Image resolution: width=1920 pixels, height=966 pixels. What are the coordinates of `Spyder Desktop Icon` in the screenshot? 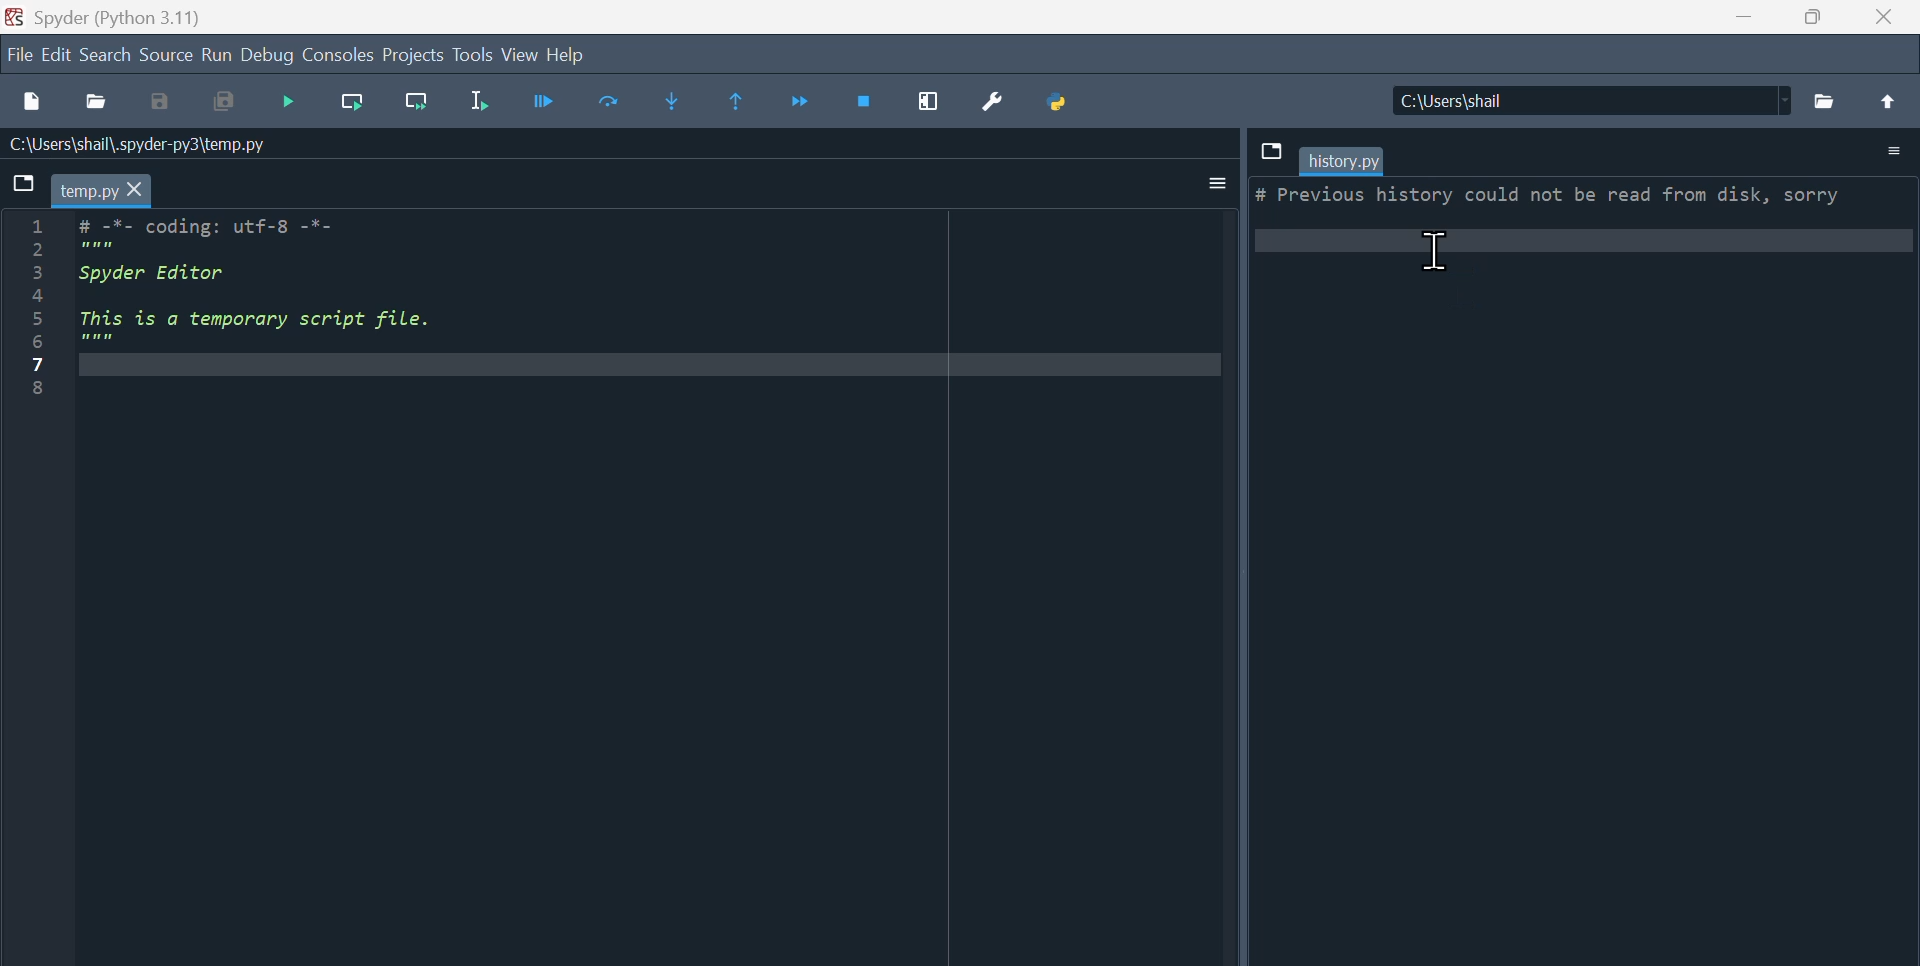 It's located at (16, 17).